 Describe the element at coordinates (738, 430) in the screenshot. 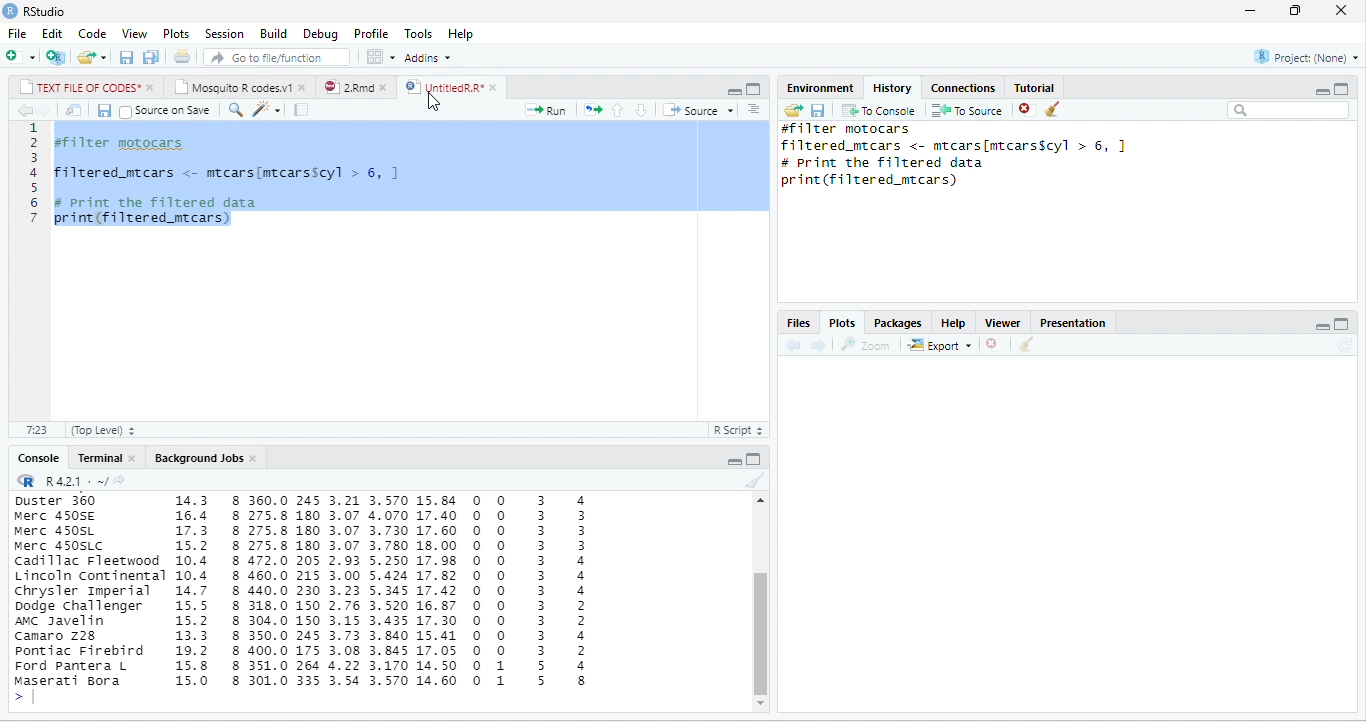

I see `R script` at that location.